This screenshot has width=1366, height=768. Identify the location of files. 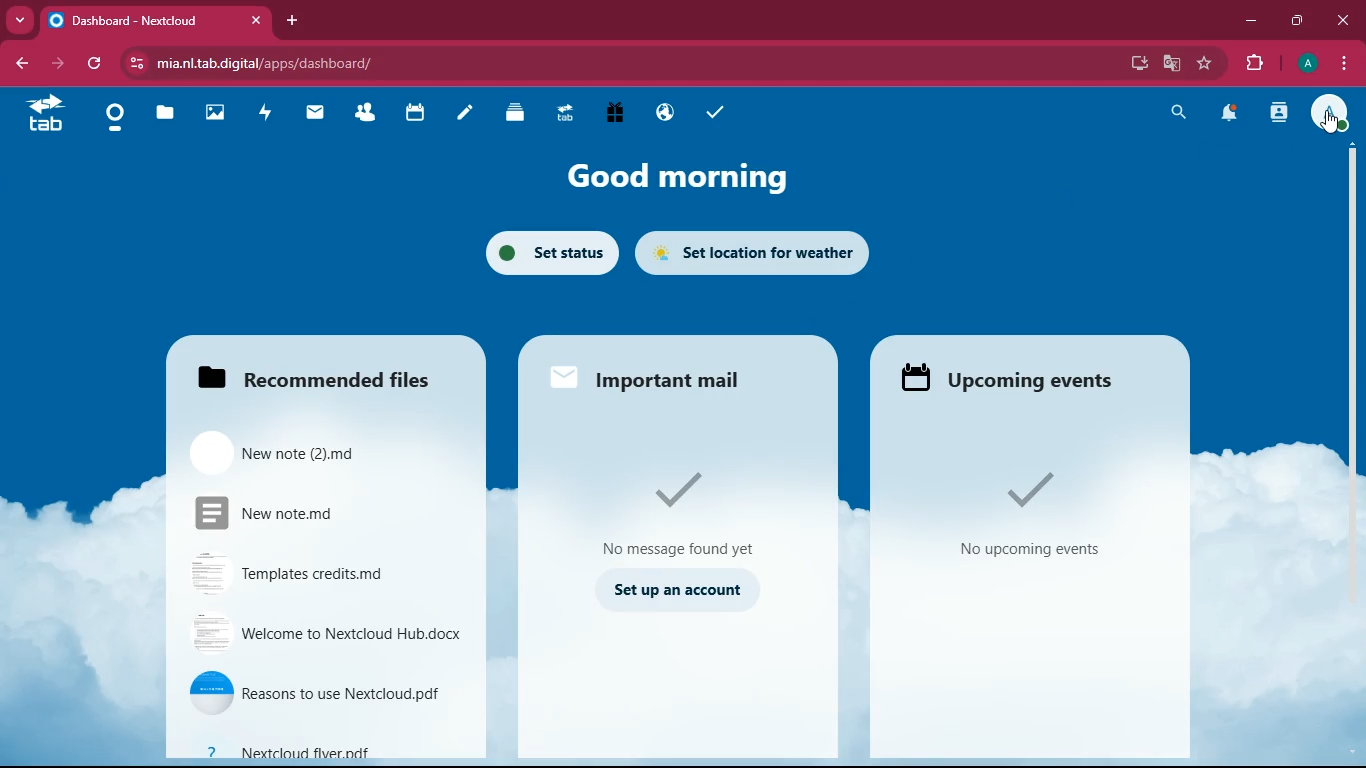
(166, 113).